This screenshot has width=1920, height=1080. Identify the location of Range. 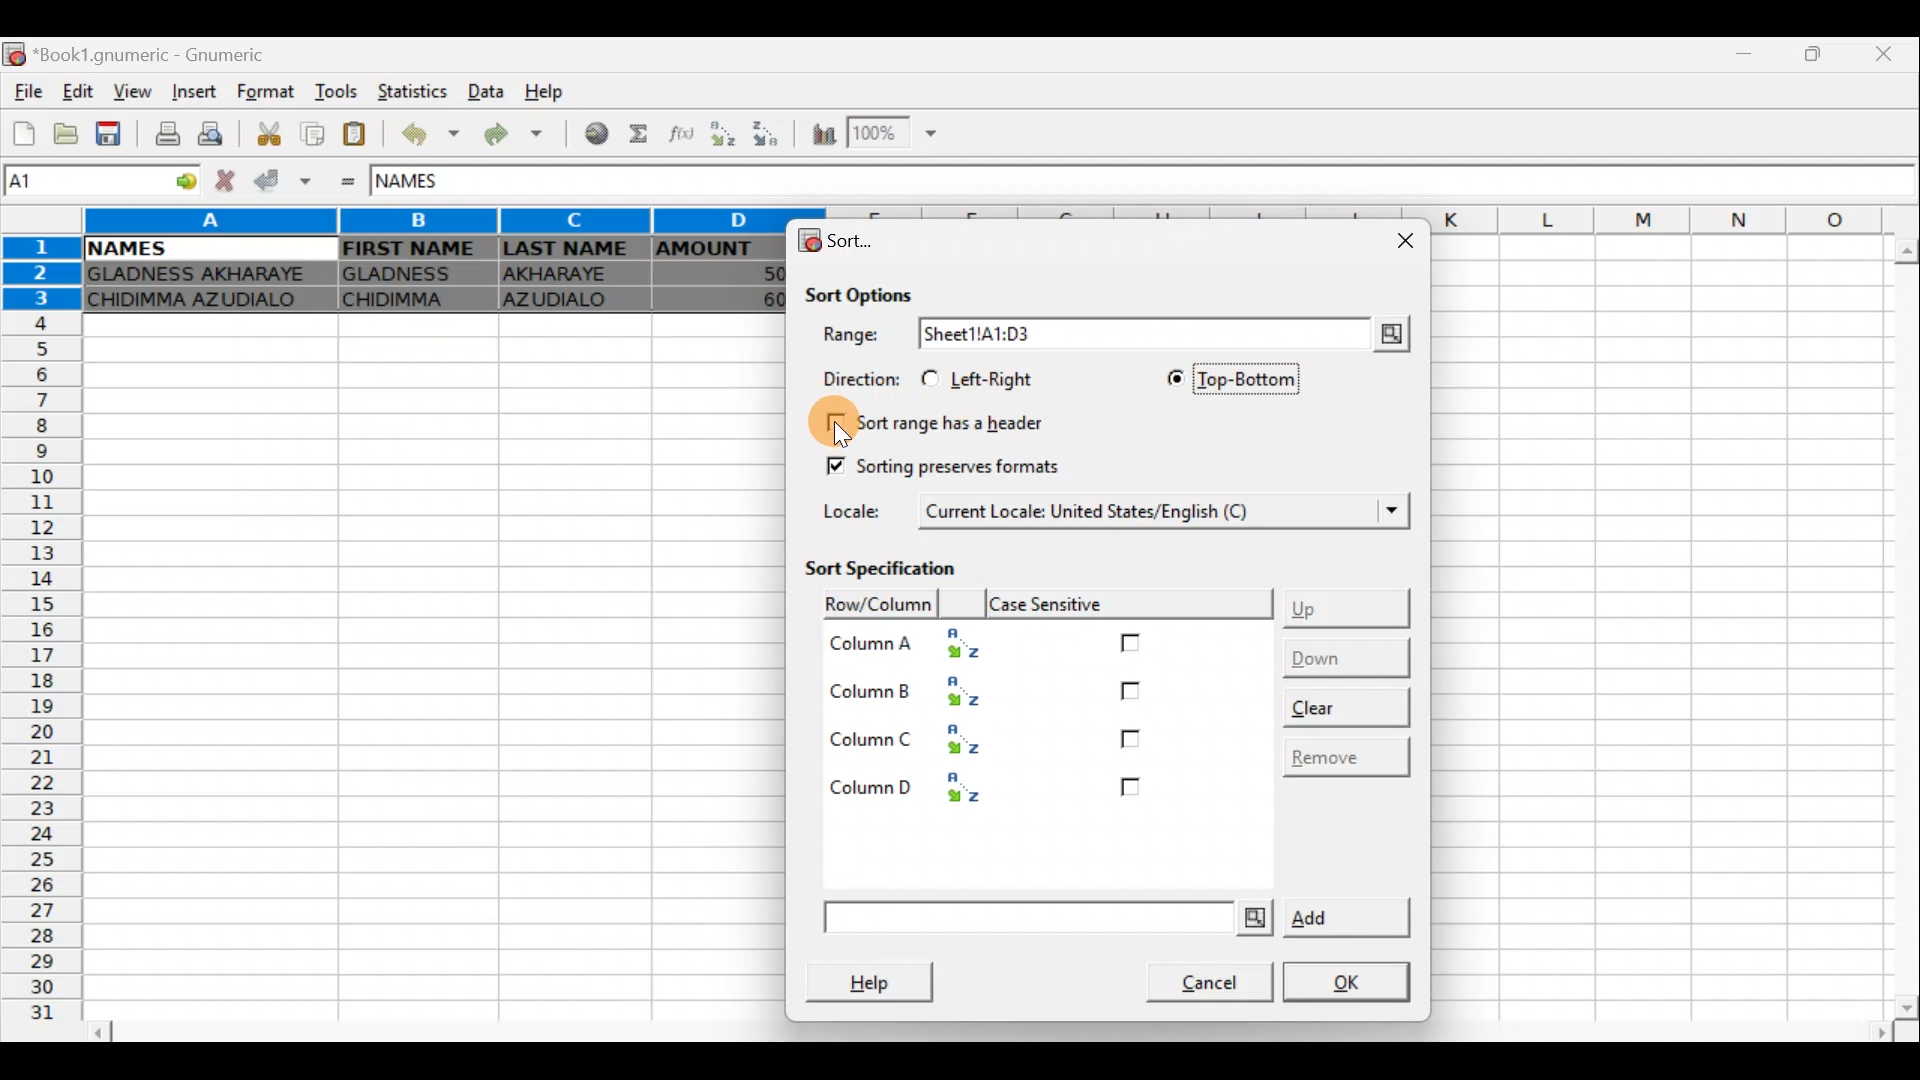
(855, 336).